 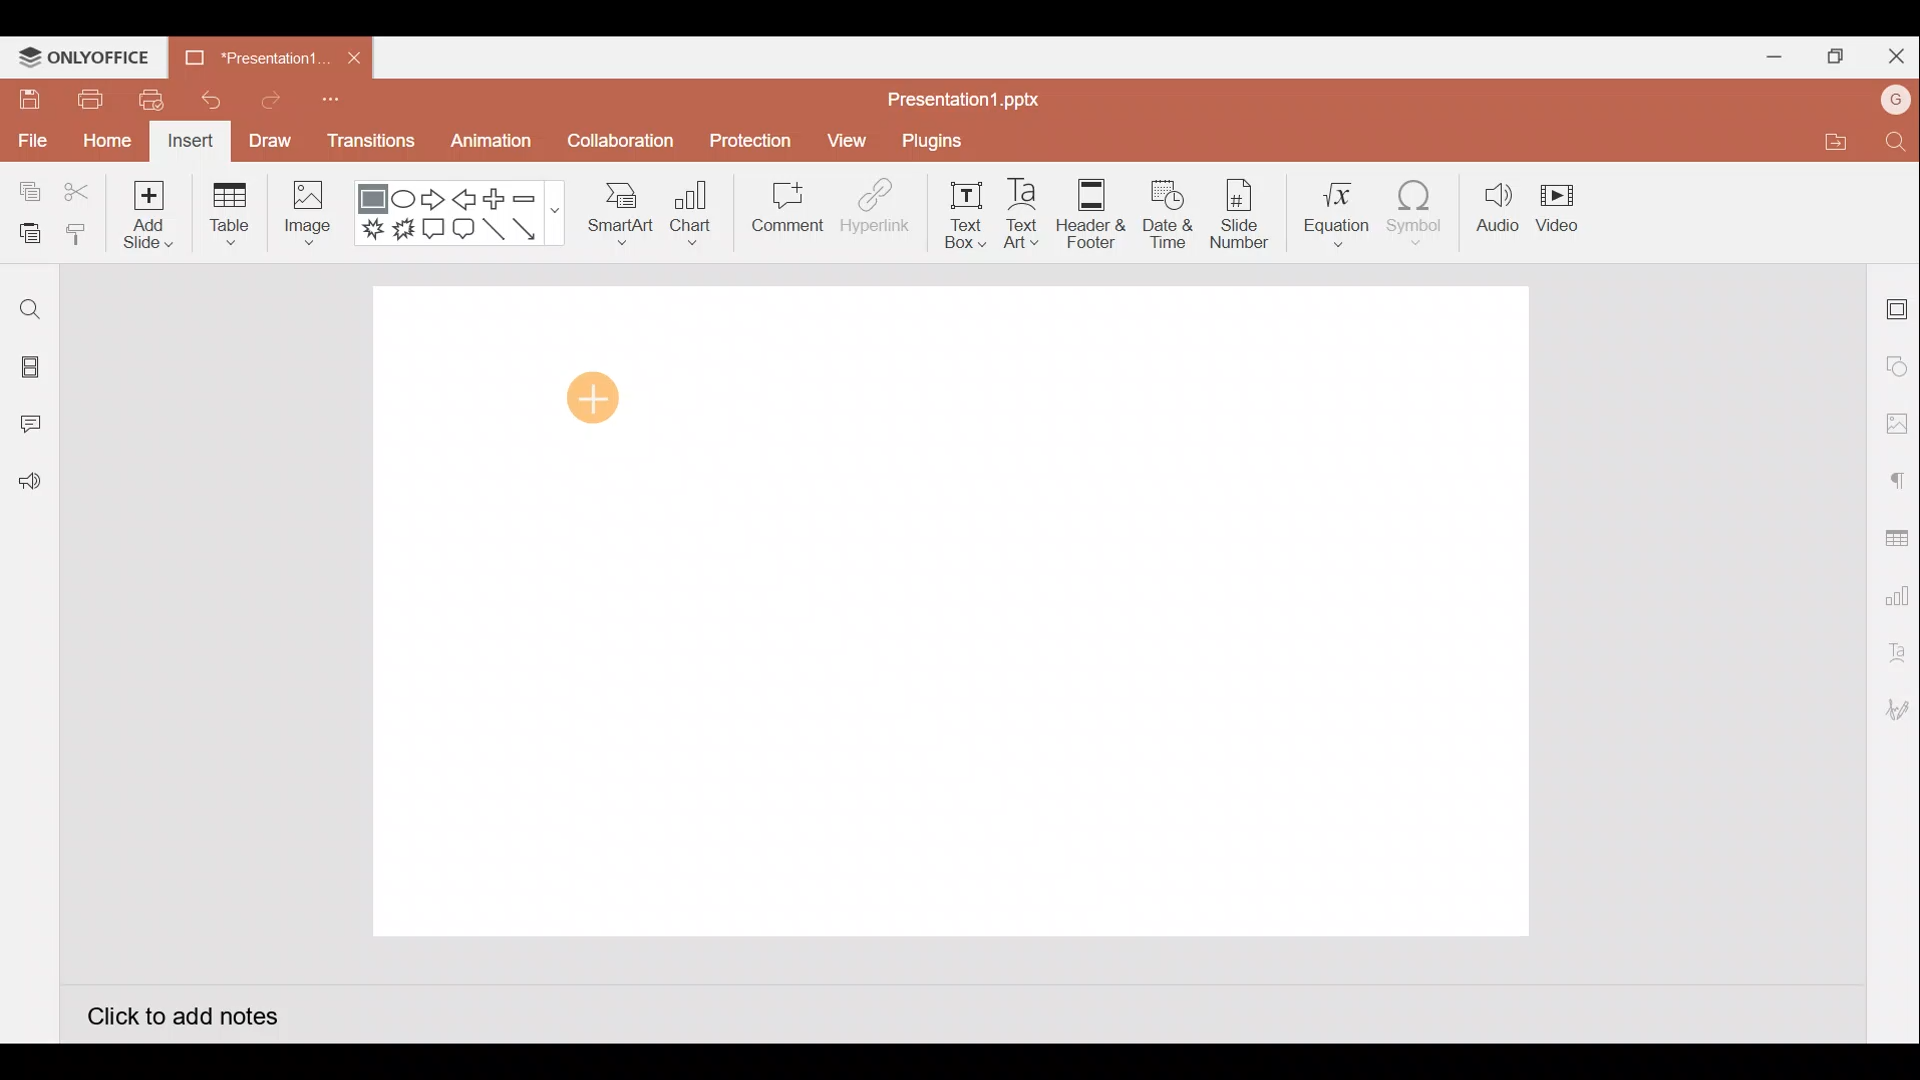 What do you see at coordinates (433, 200) in the screenshot?
I see `Right arrow` at bounding box center [433, 200].